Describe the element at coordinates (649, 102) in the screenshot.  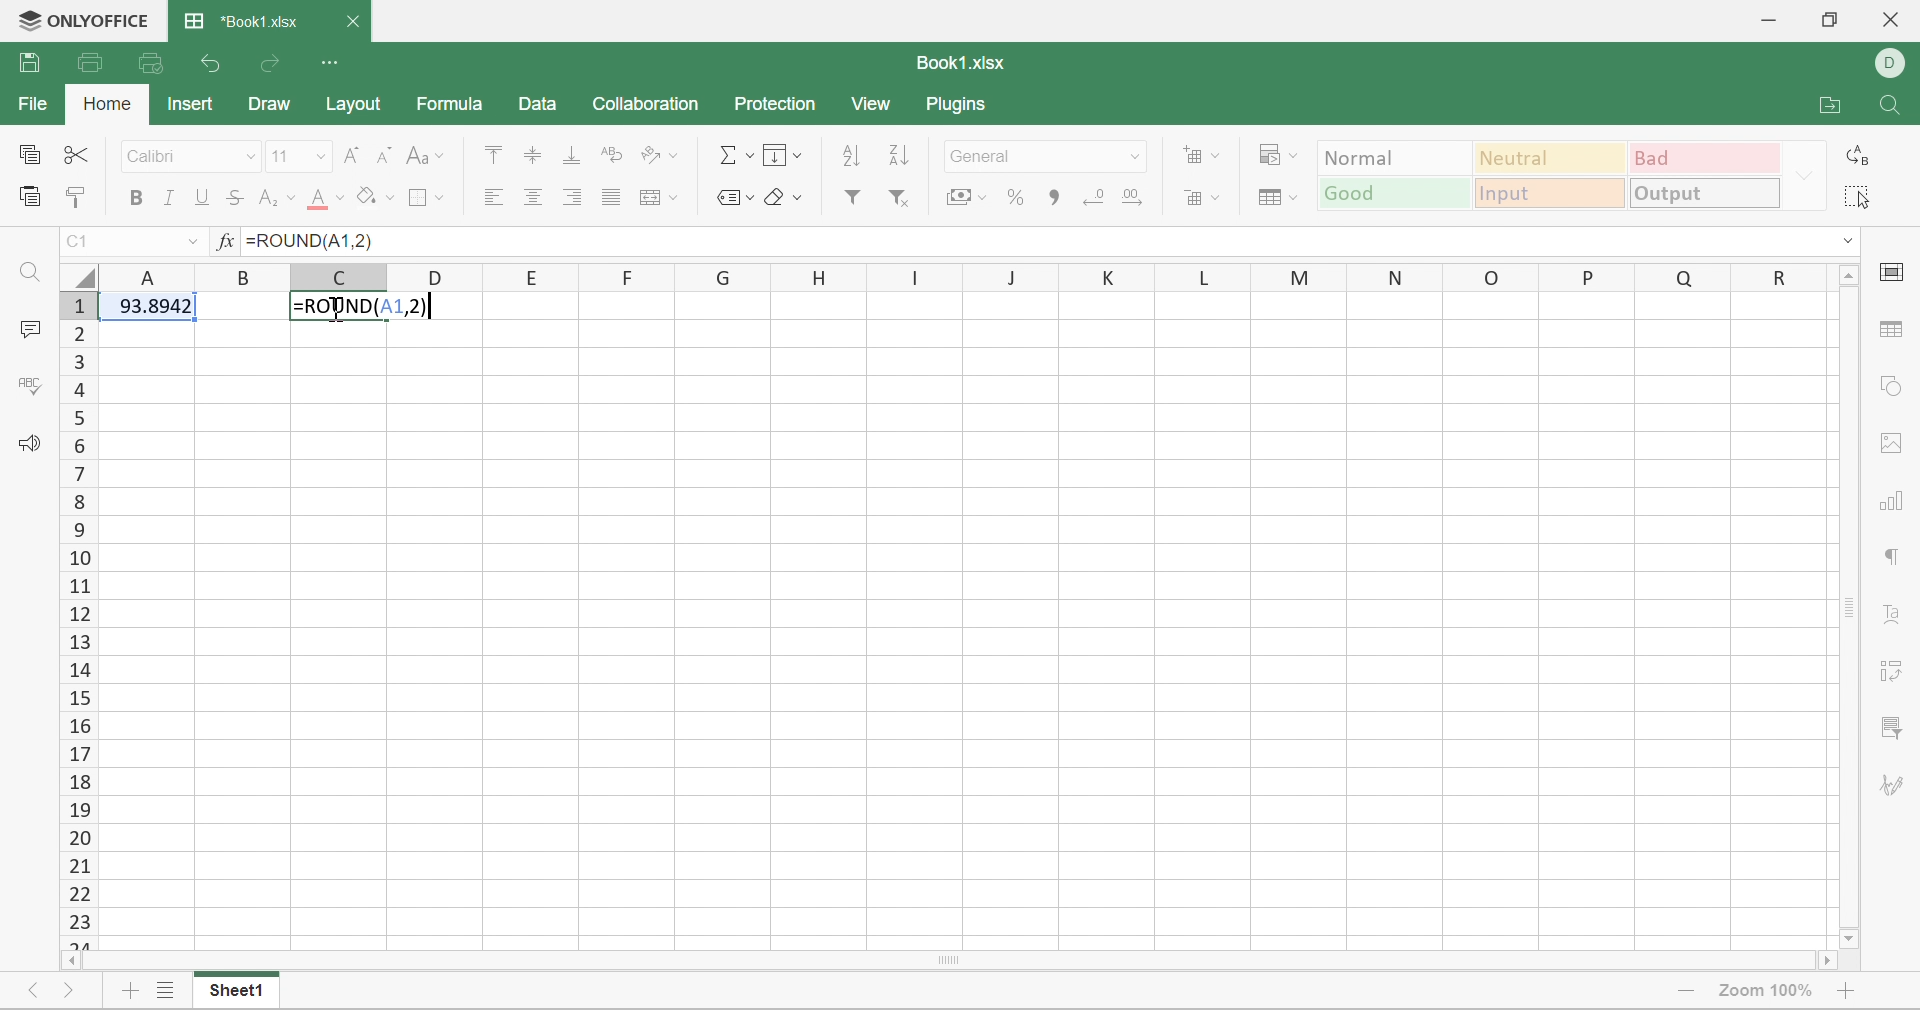
I see `Collaboration` at that location.